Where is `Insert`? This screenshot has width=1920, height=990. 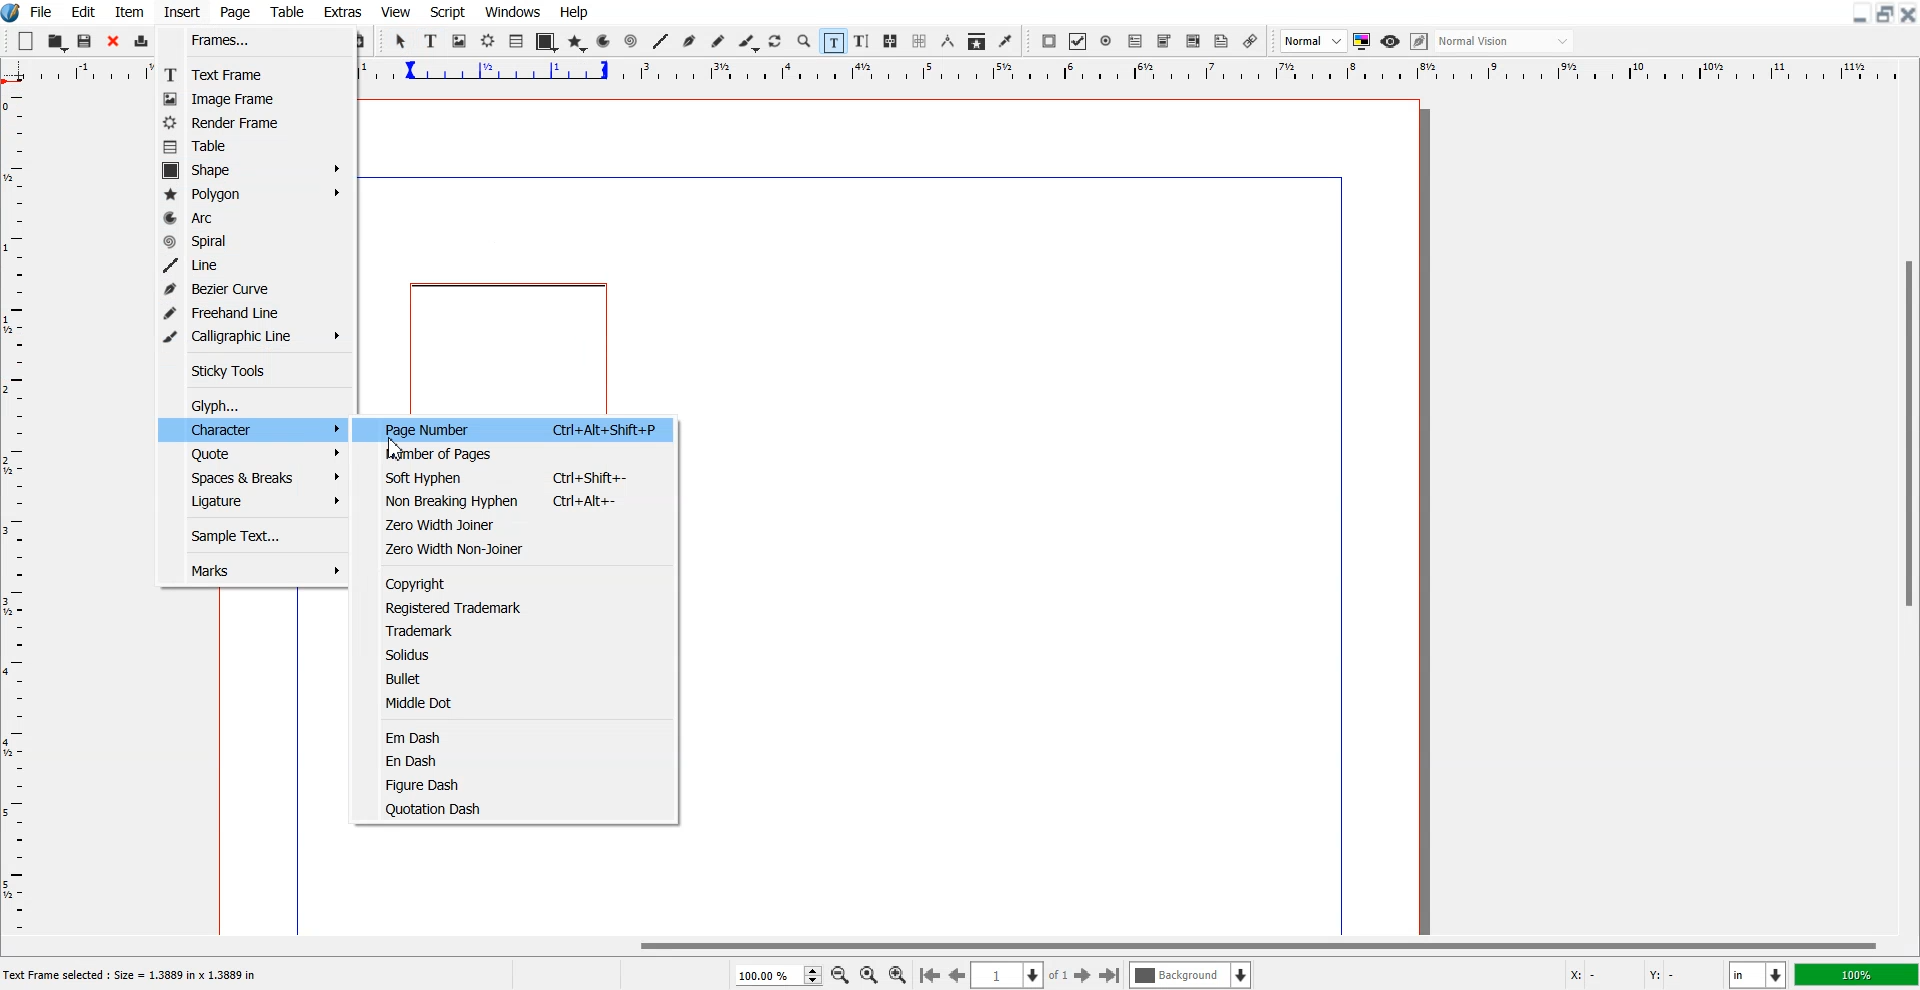 Insert is located at coordinates (181, 12).